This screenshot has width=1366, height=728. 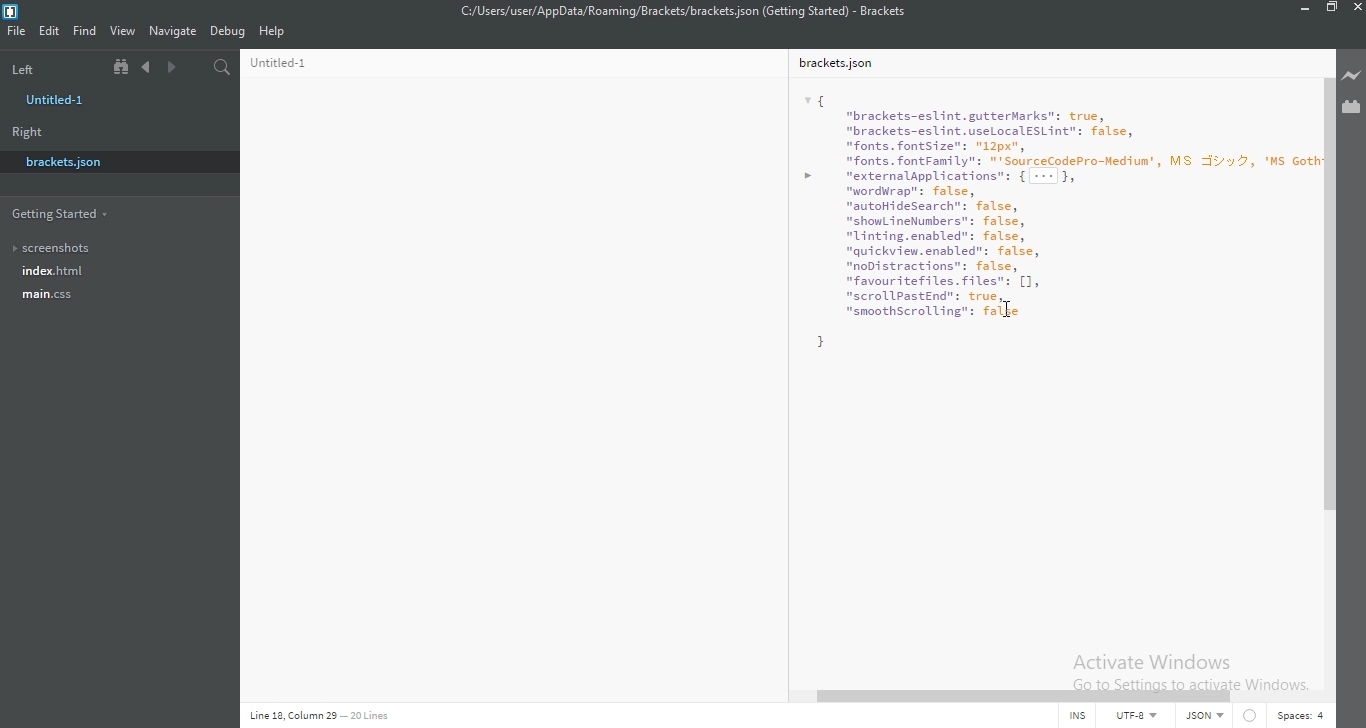 What do you see at coordinates (1210, 718) in the screenshot?
I see `JSON` at bounding box center [1210, 718].